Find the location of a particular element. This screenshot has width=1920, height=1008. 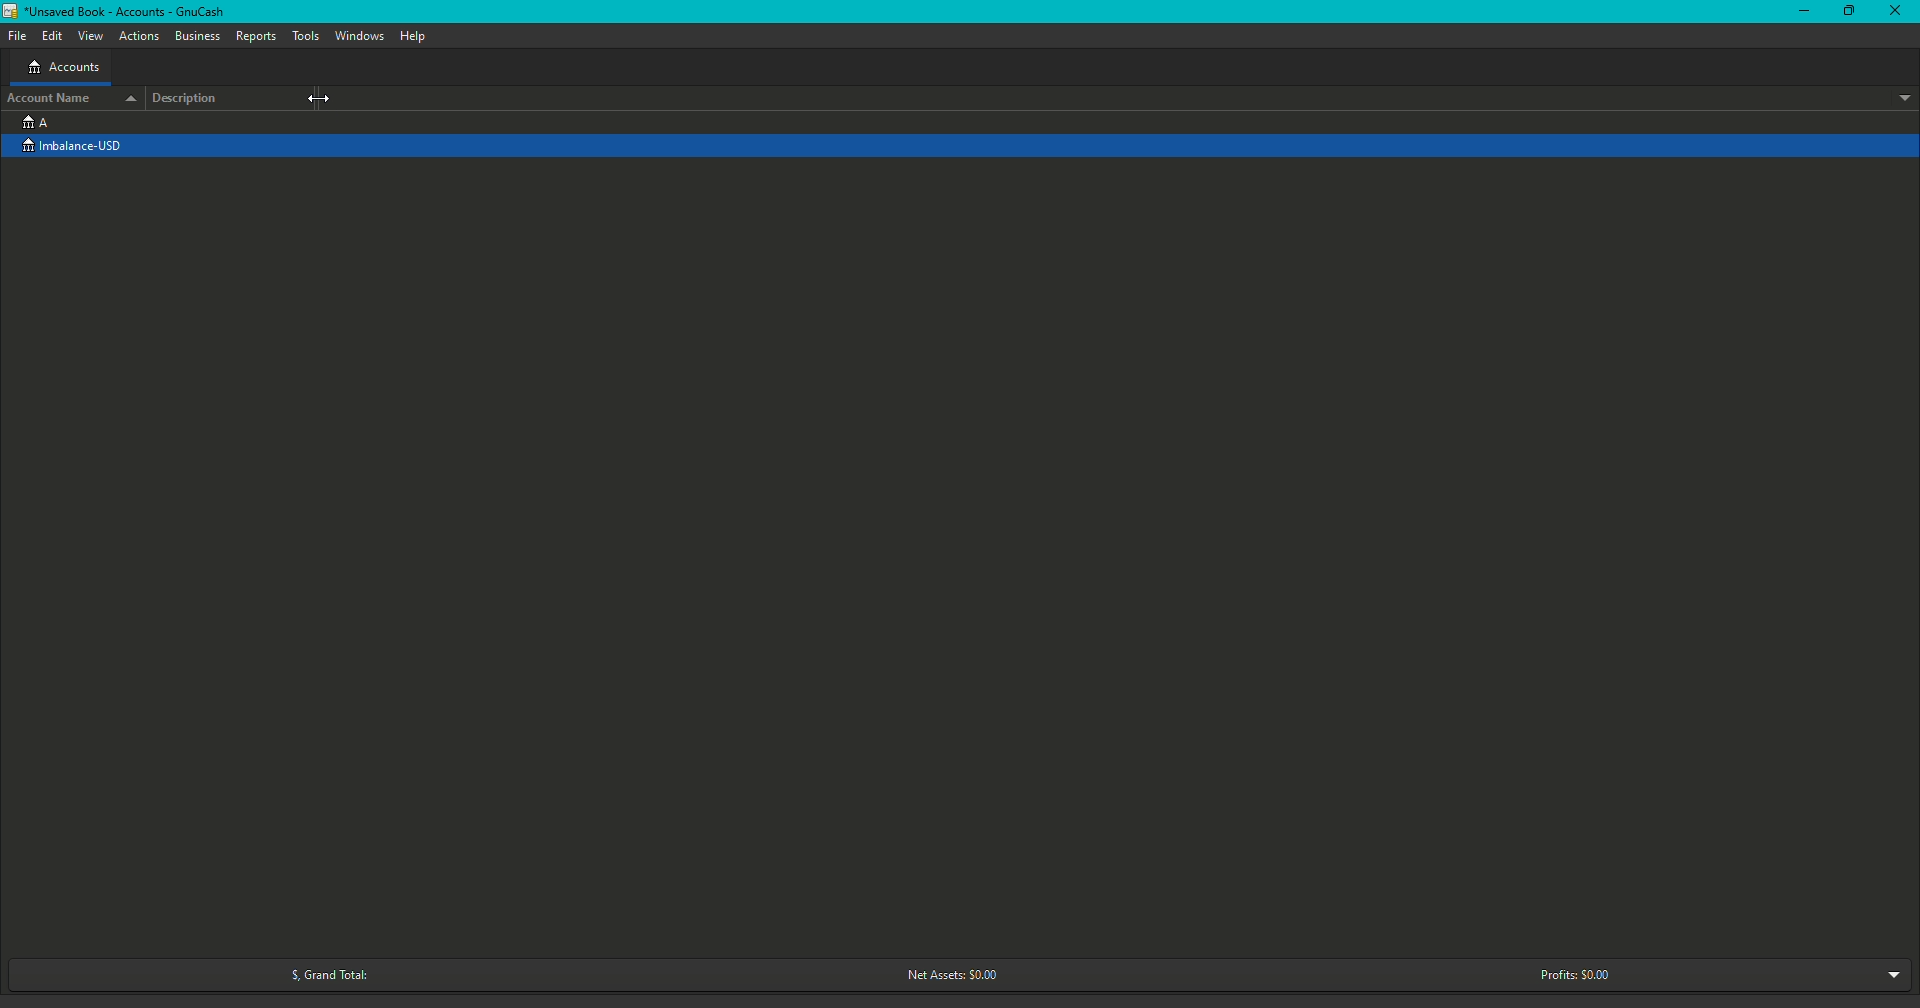

Imbalance is located at coordinates (83, 147).